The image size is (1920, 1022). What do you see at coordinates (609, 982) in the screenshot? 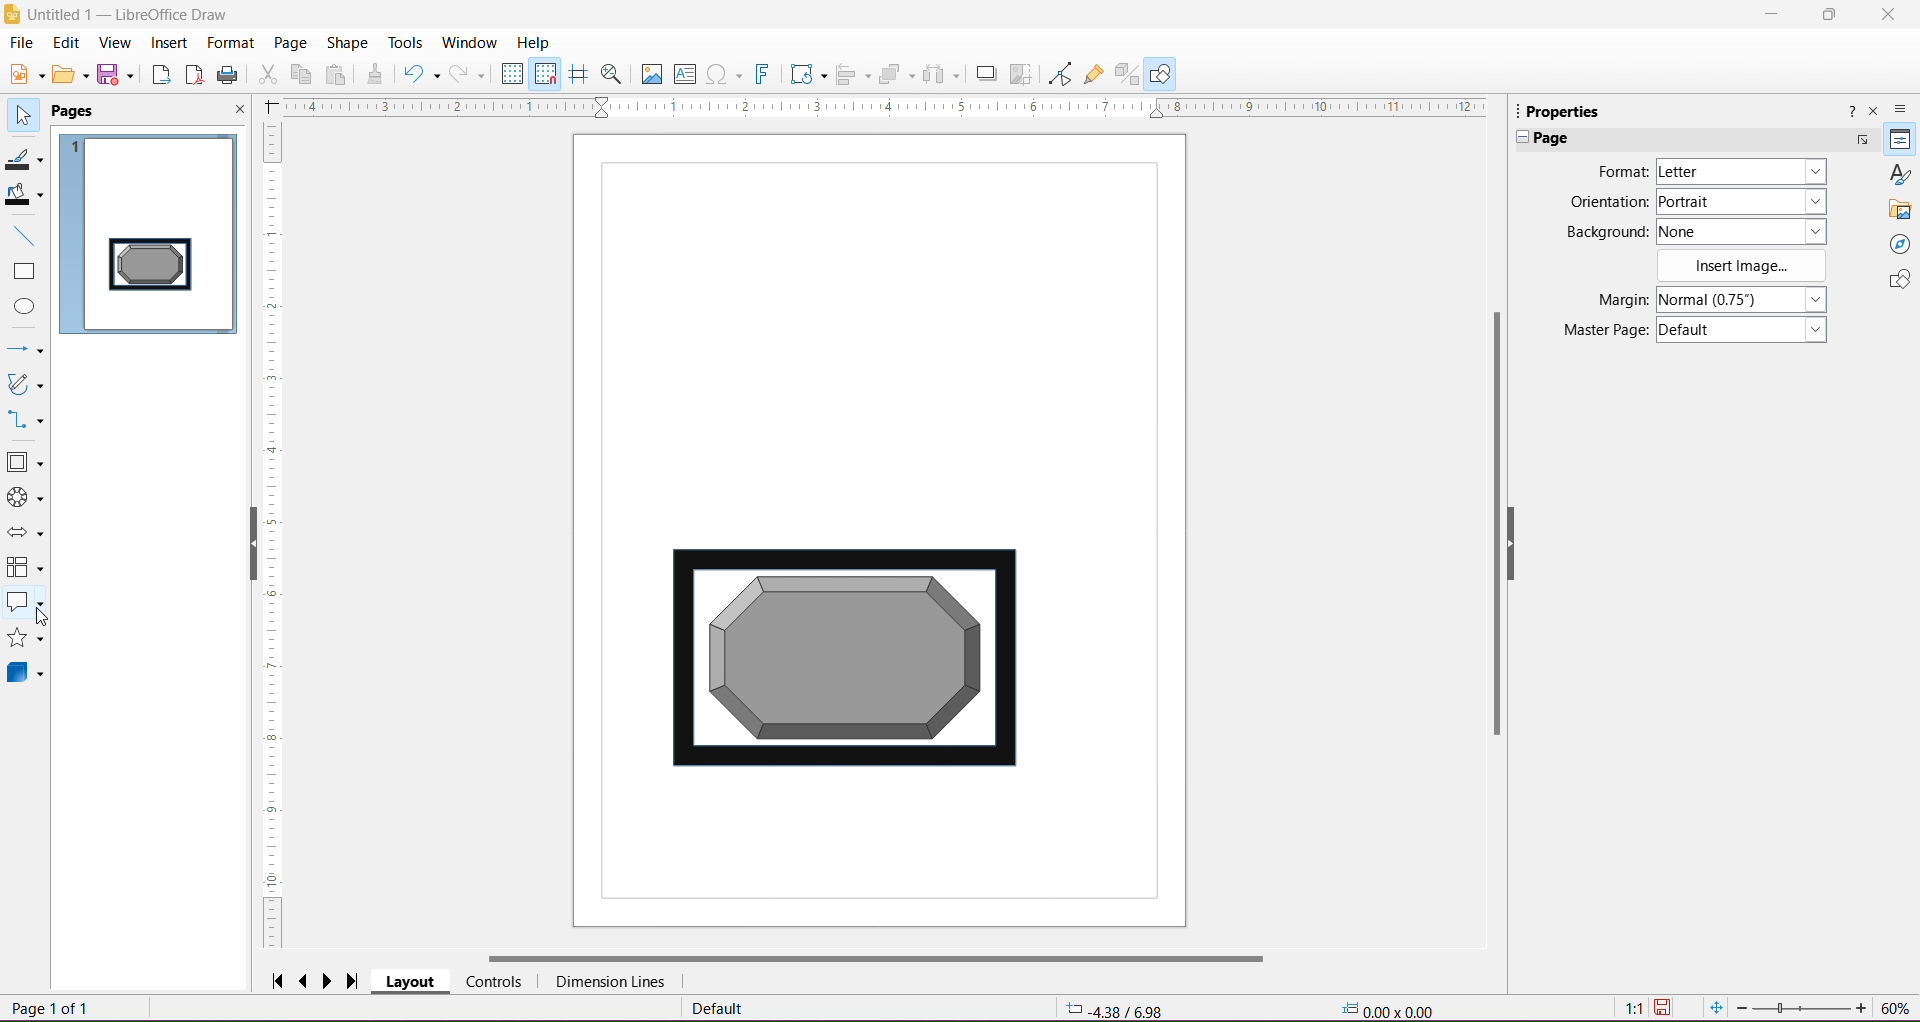
I see `Dimension Lines` at bounding box center [609, 982].